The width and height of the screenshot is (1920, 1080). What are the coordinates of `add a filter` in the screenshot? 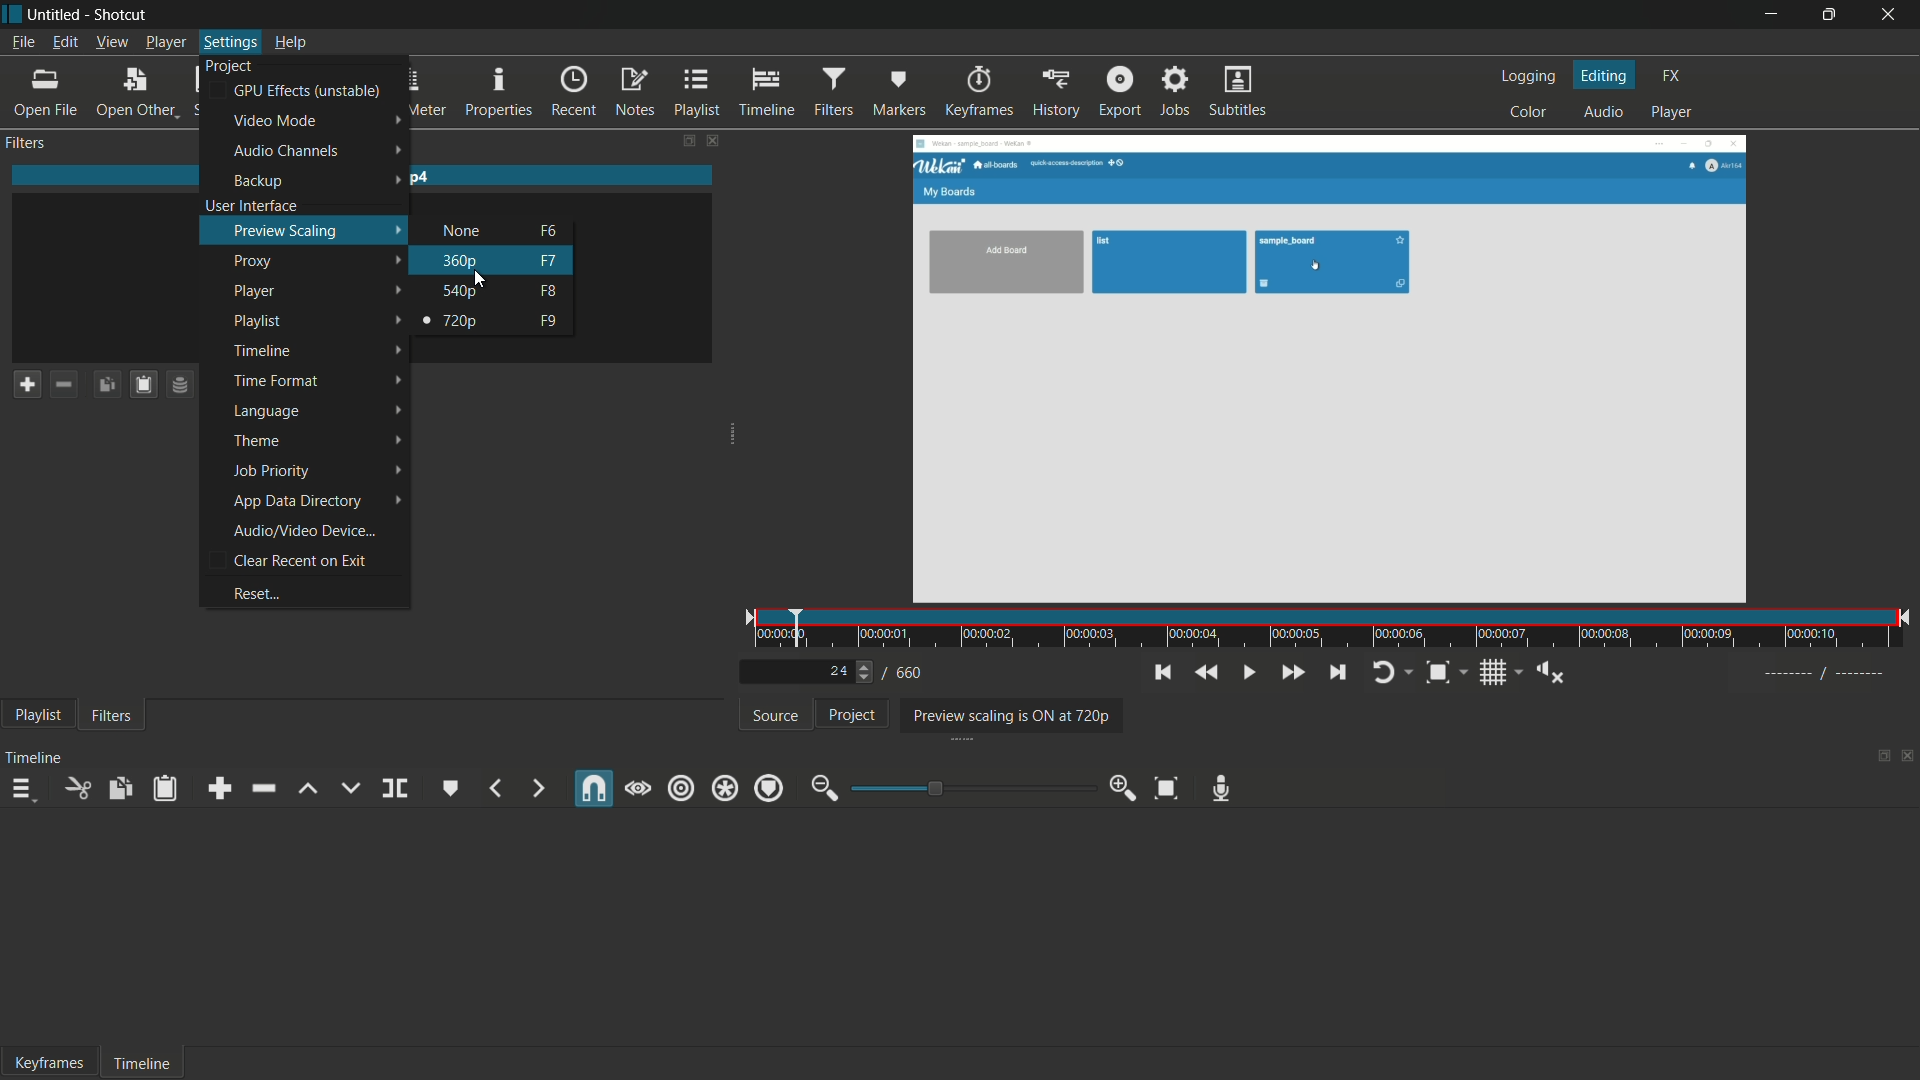 It's located at (22, 385).